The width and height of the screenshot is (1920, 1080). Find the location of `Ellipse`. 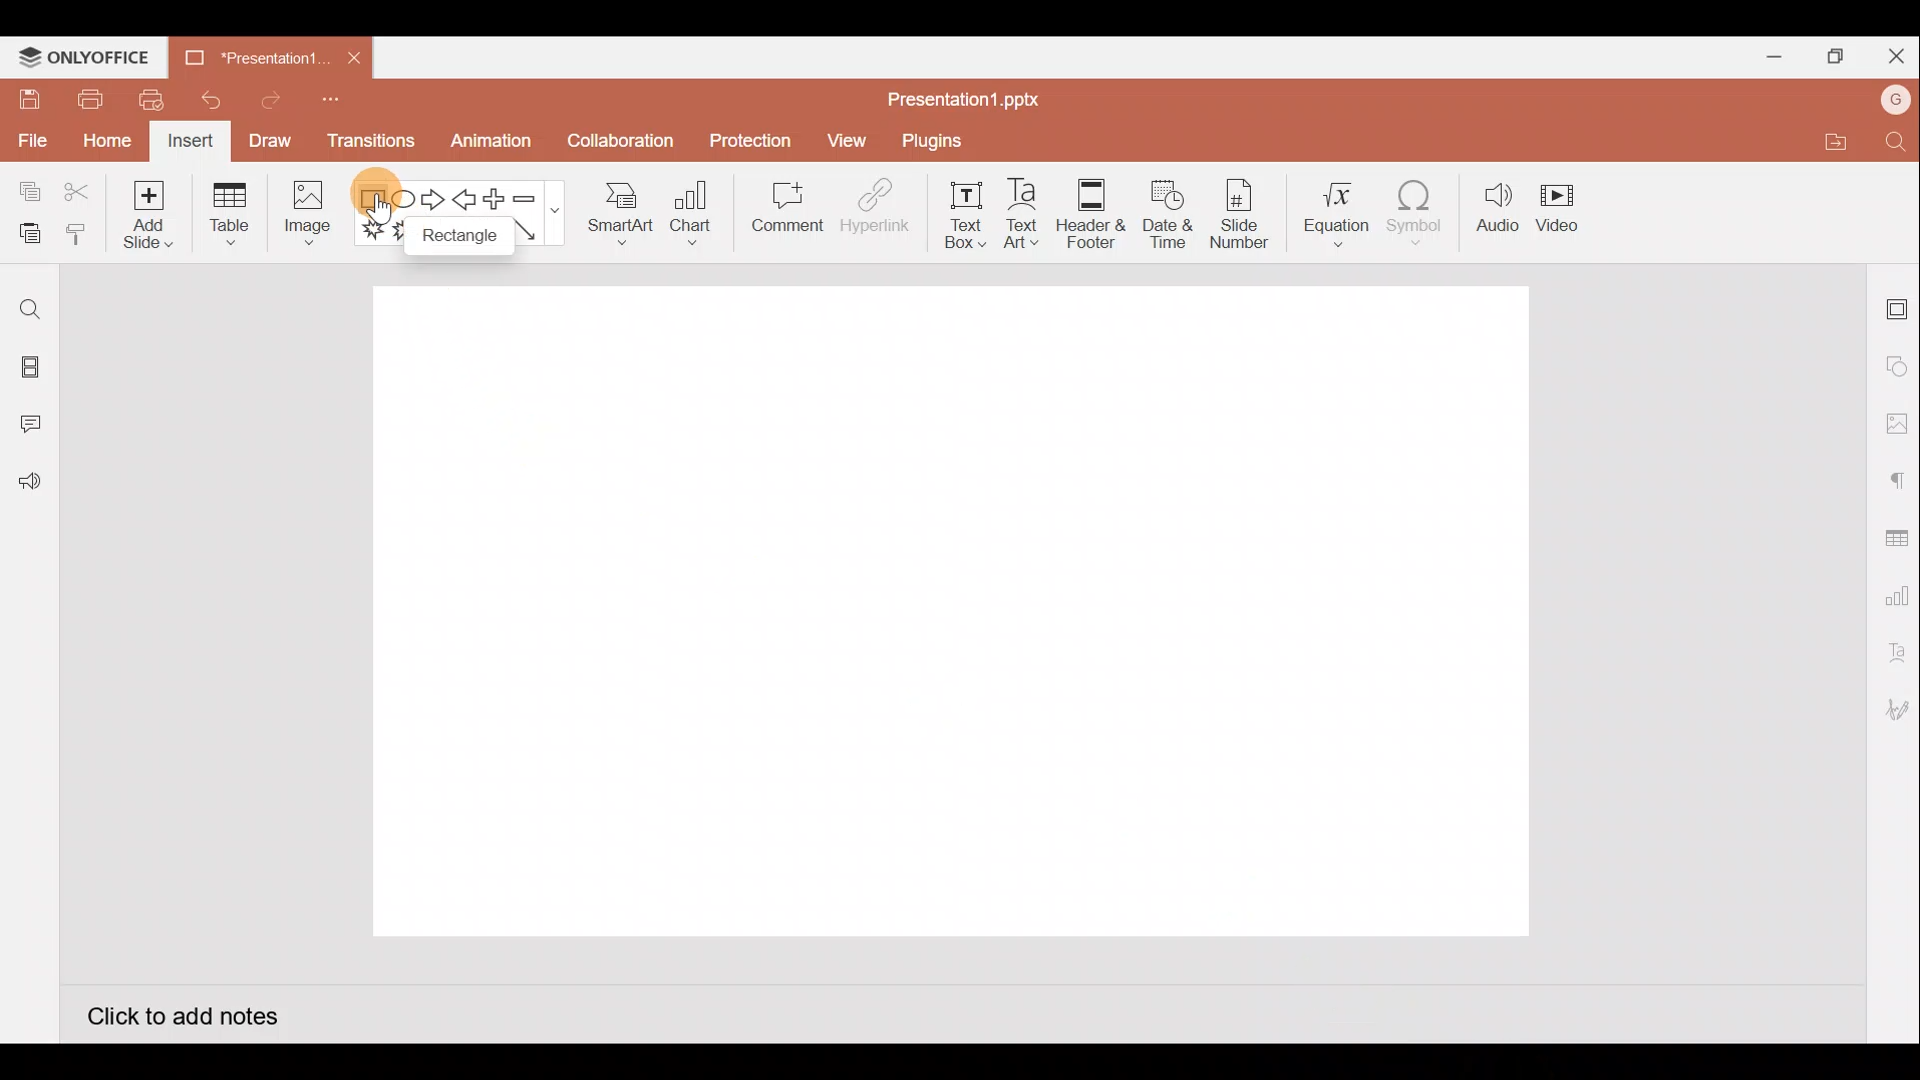

Ellipse is located at coordinates (406, 203).